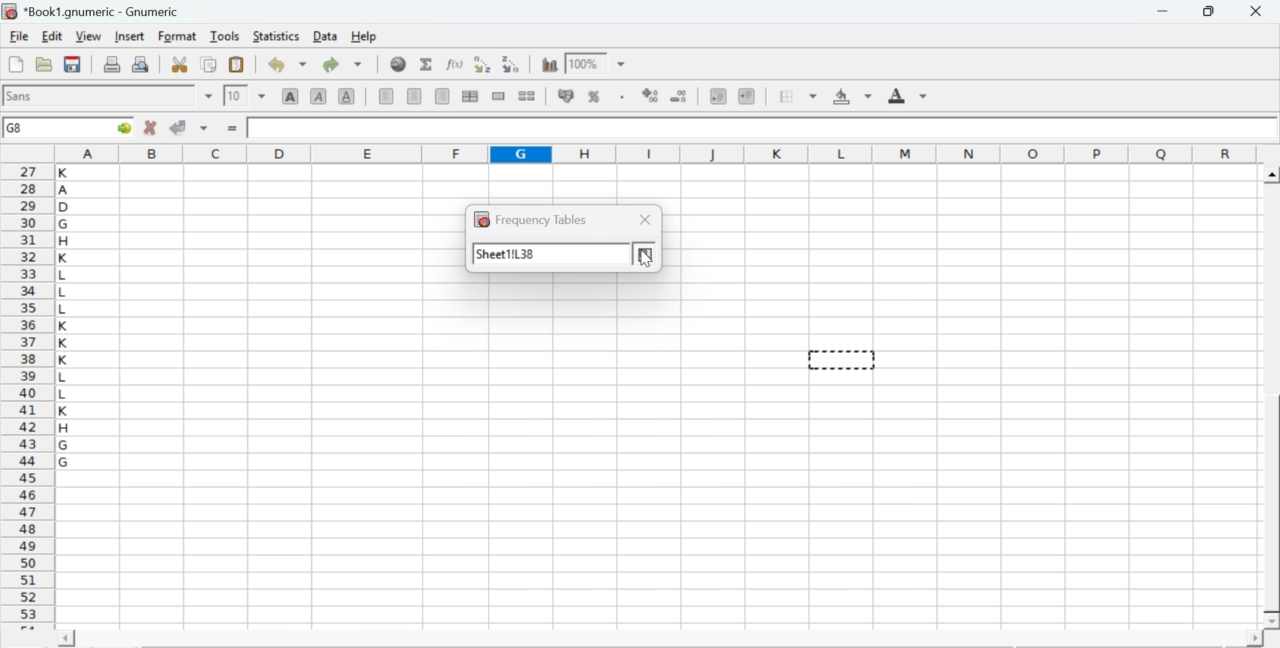 The width and height of the screenshot is (1280, 648). What do you see at coordinates (583, 63) in the screenshot?
I see `100%` at bounding box center [583, 63].